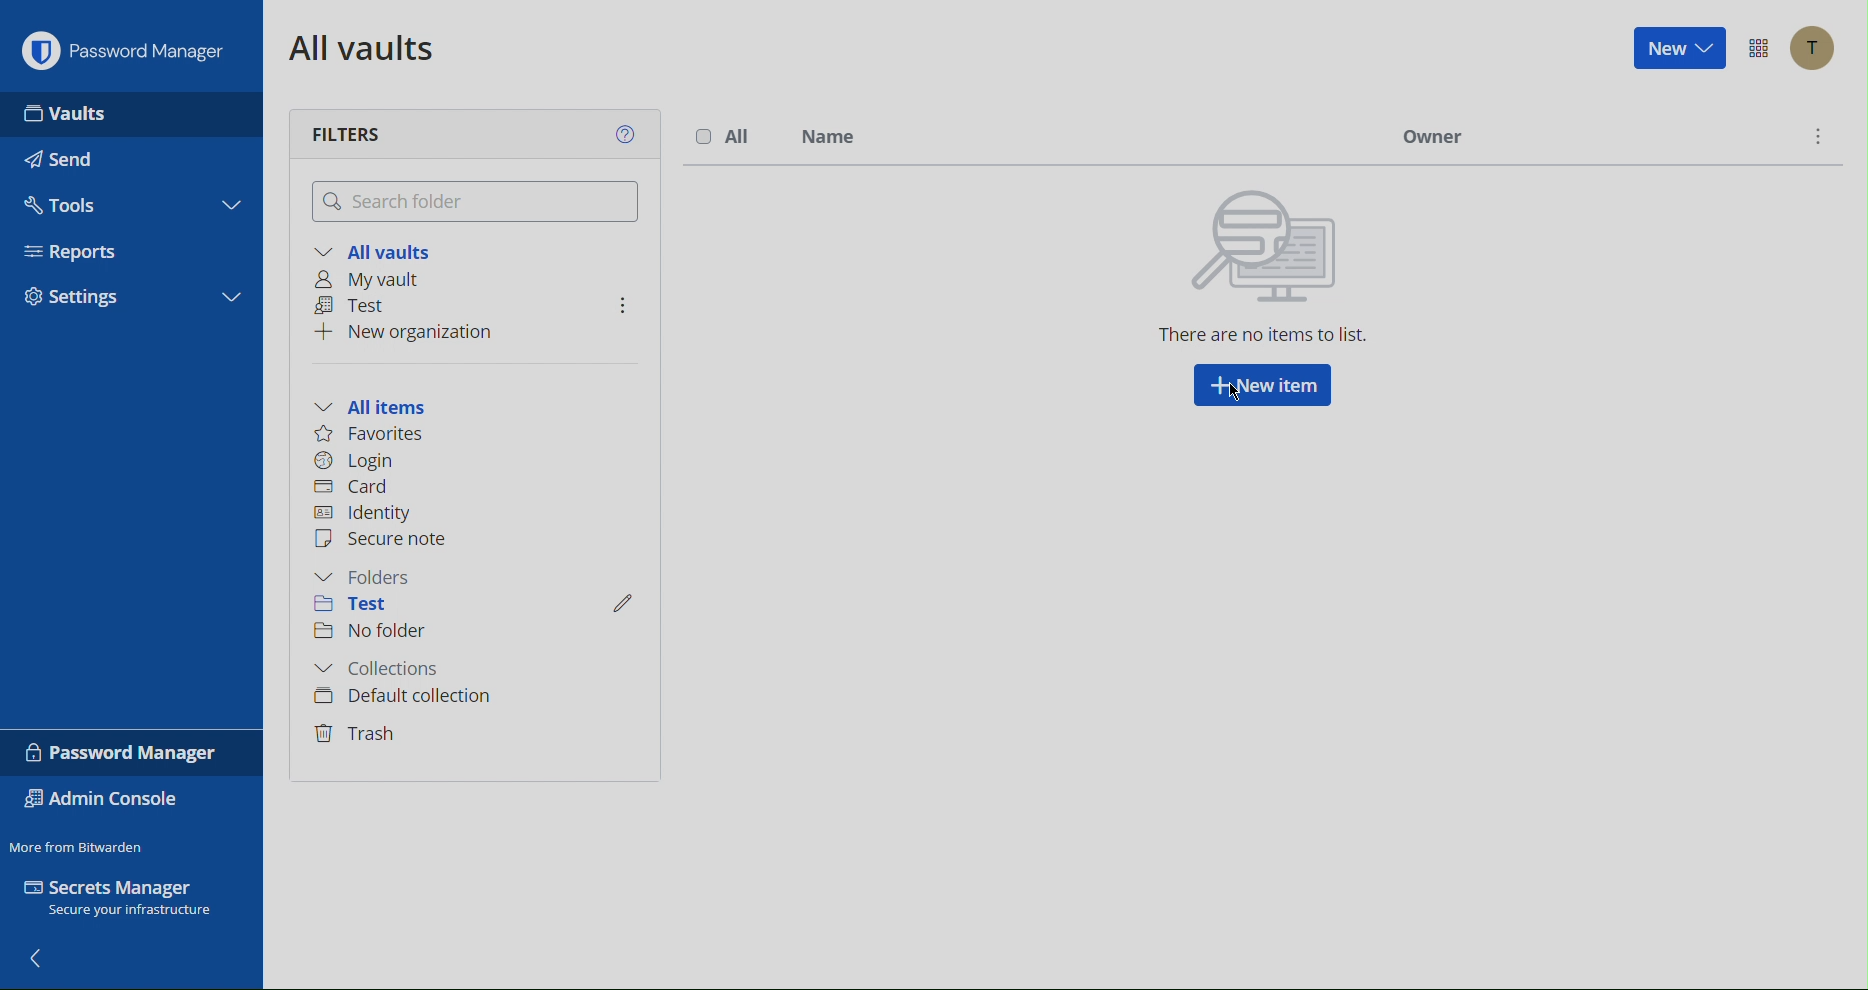 Image resolution: width=1868 pixels, height=990 pixels. Describe the element at coordinates (1814, 48) in the screenshot. I see `Account` at that location.